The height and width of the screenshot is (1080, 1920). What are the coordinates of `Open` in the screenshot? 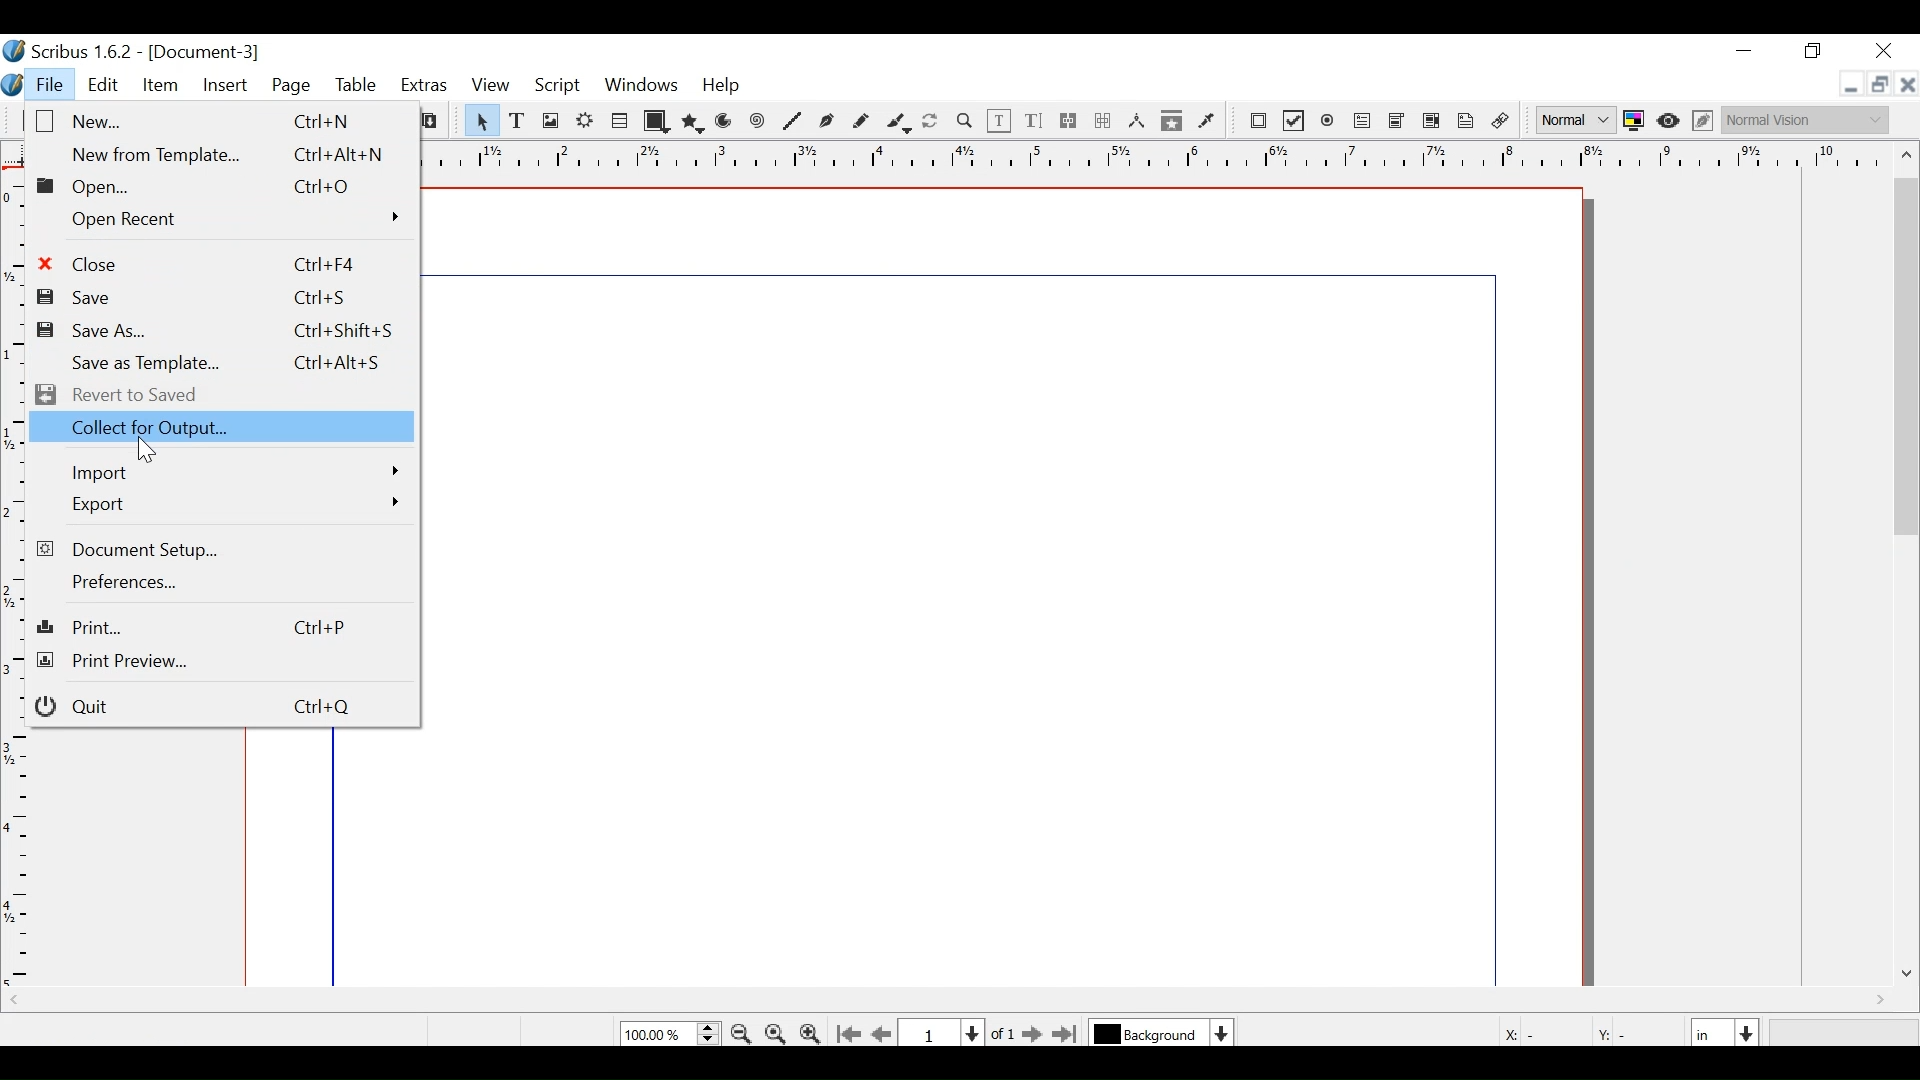 It's located at (195, 187).